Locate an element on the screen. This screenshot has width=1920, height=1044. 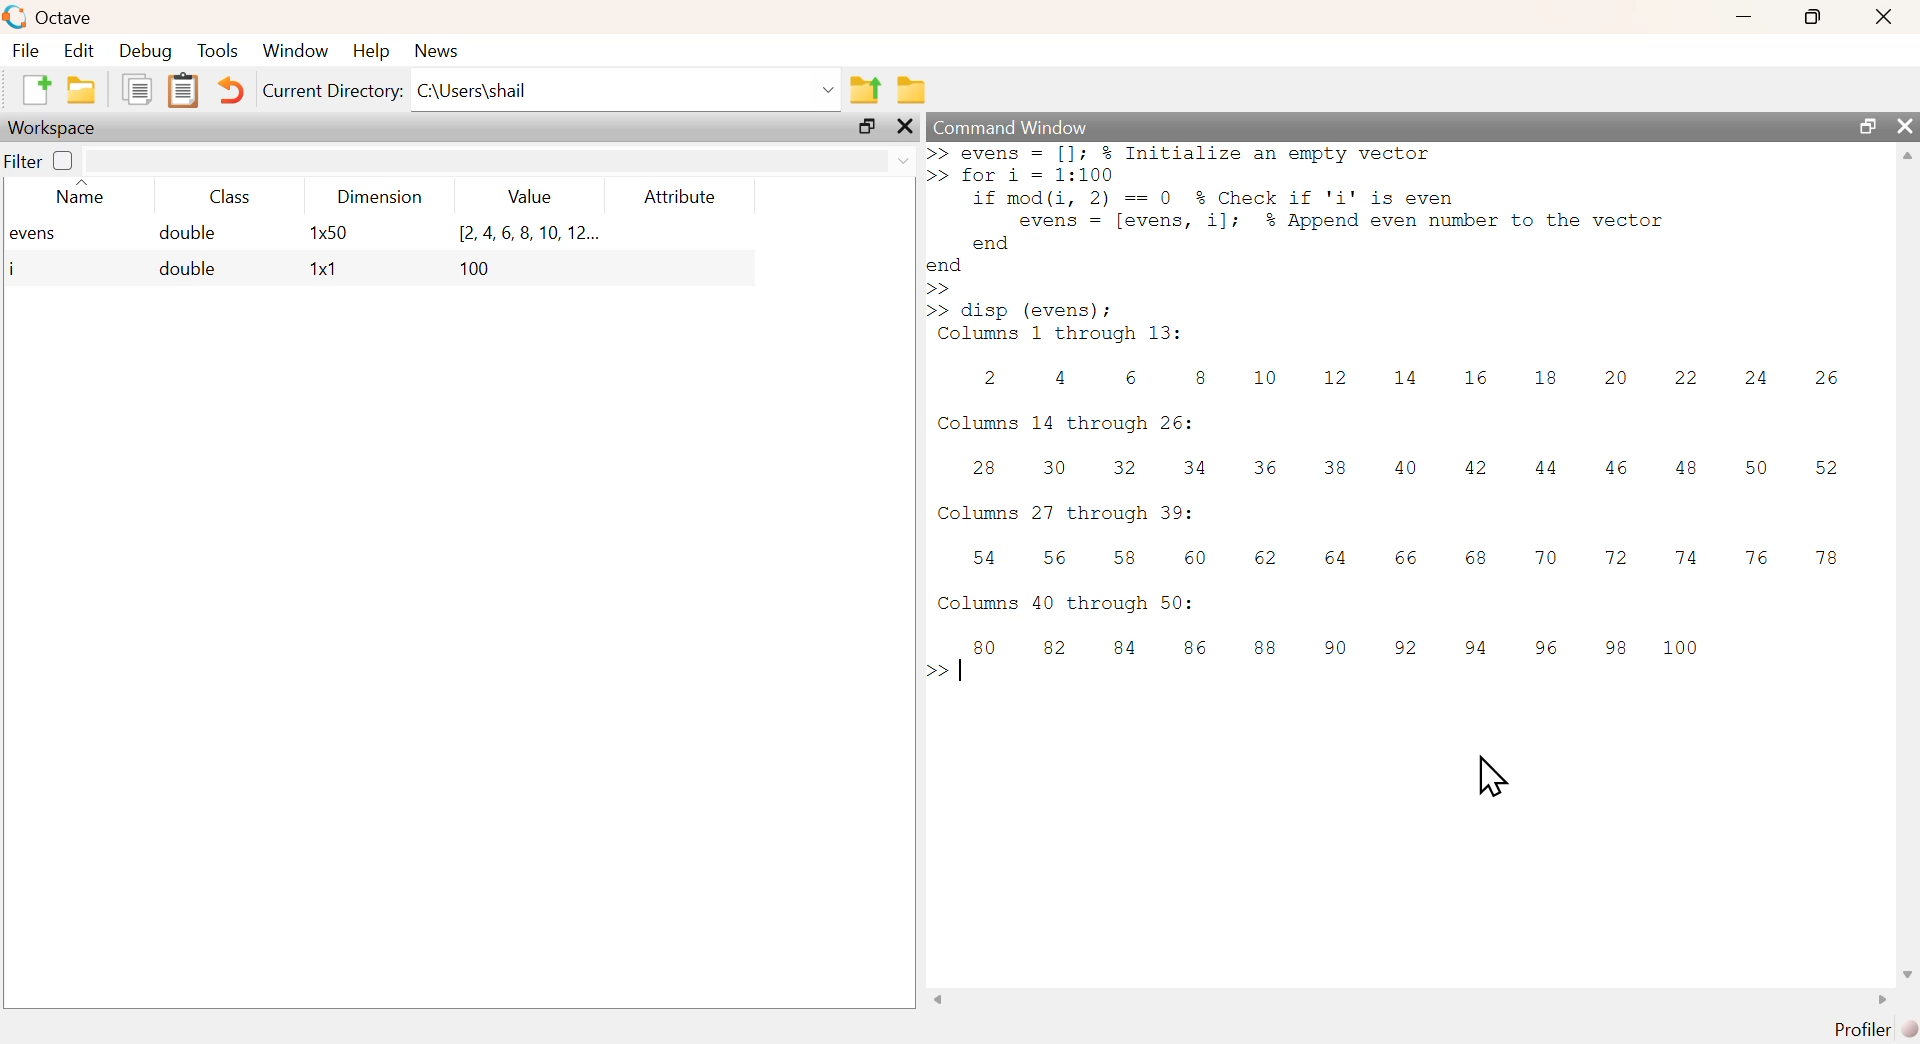
paste is located at coordinates (183, 91).